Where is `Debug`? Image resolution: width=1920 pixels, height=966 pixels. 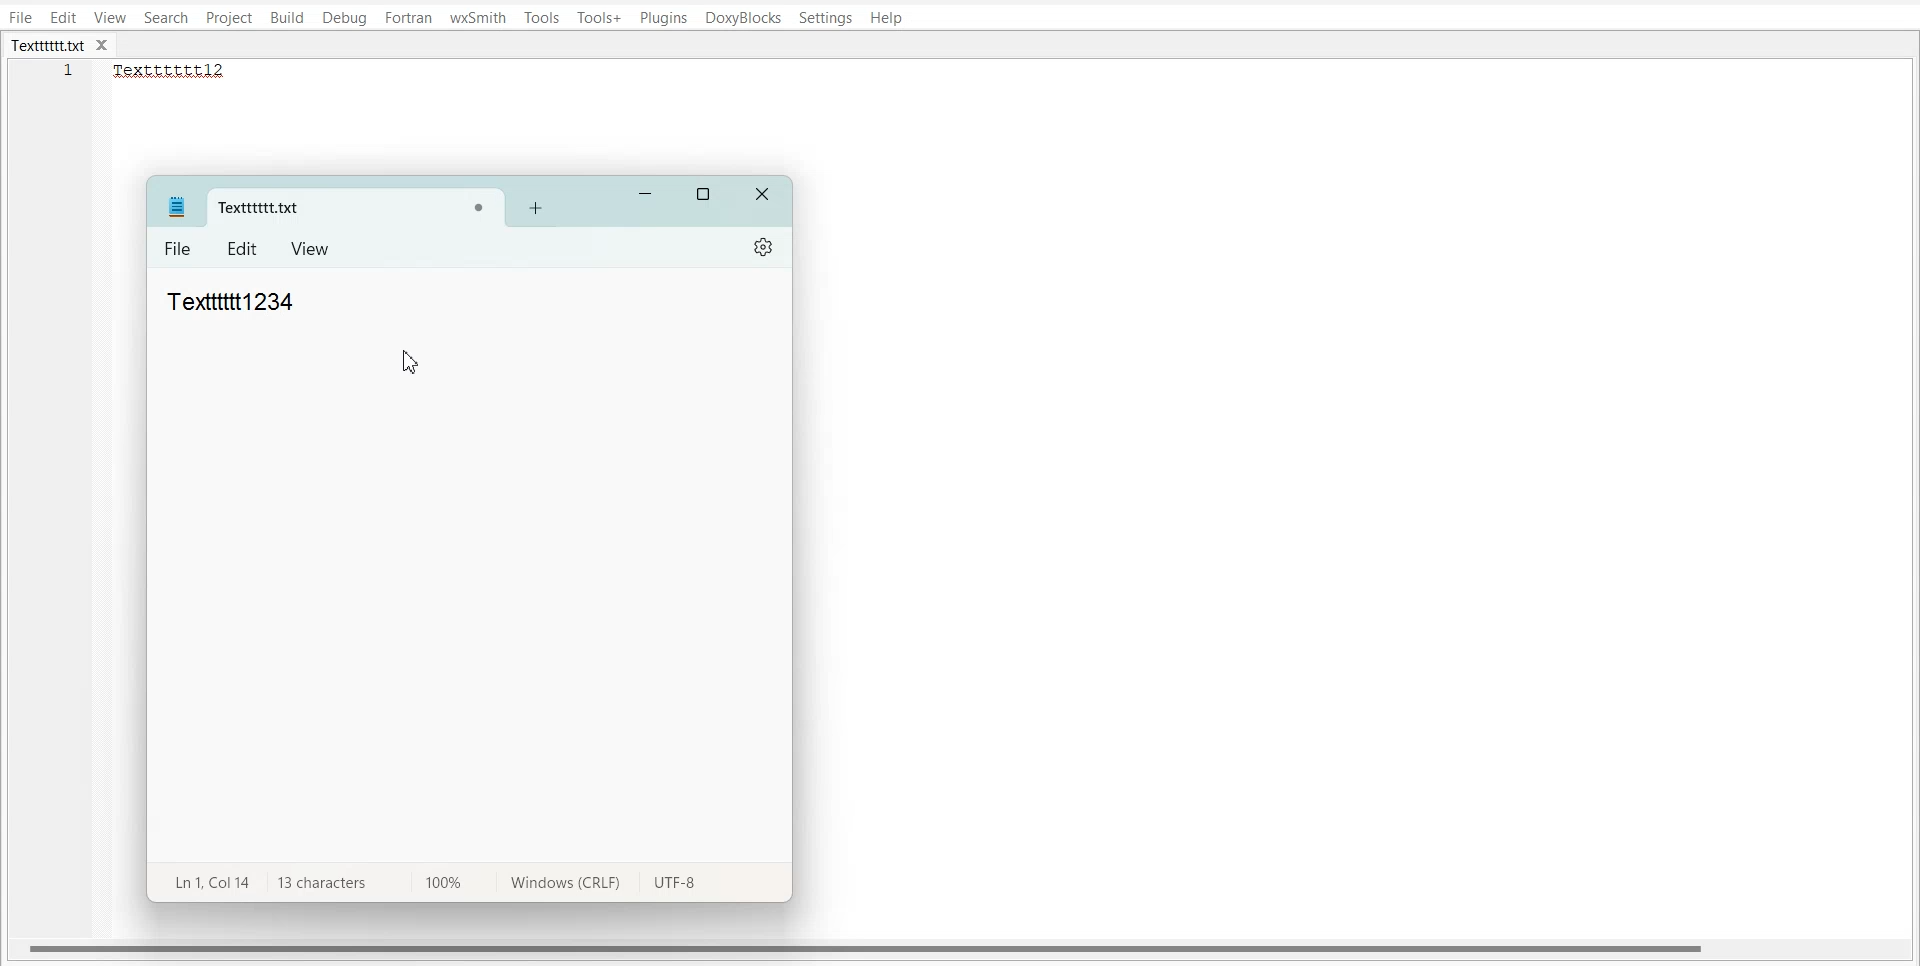
Debug is located at coordinates (344, 19).